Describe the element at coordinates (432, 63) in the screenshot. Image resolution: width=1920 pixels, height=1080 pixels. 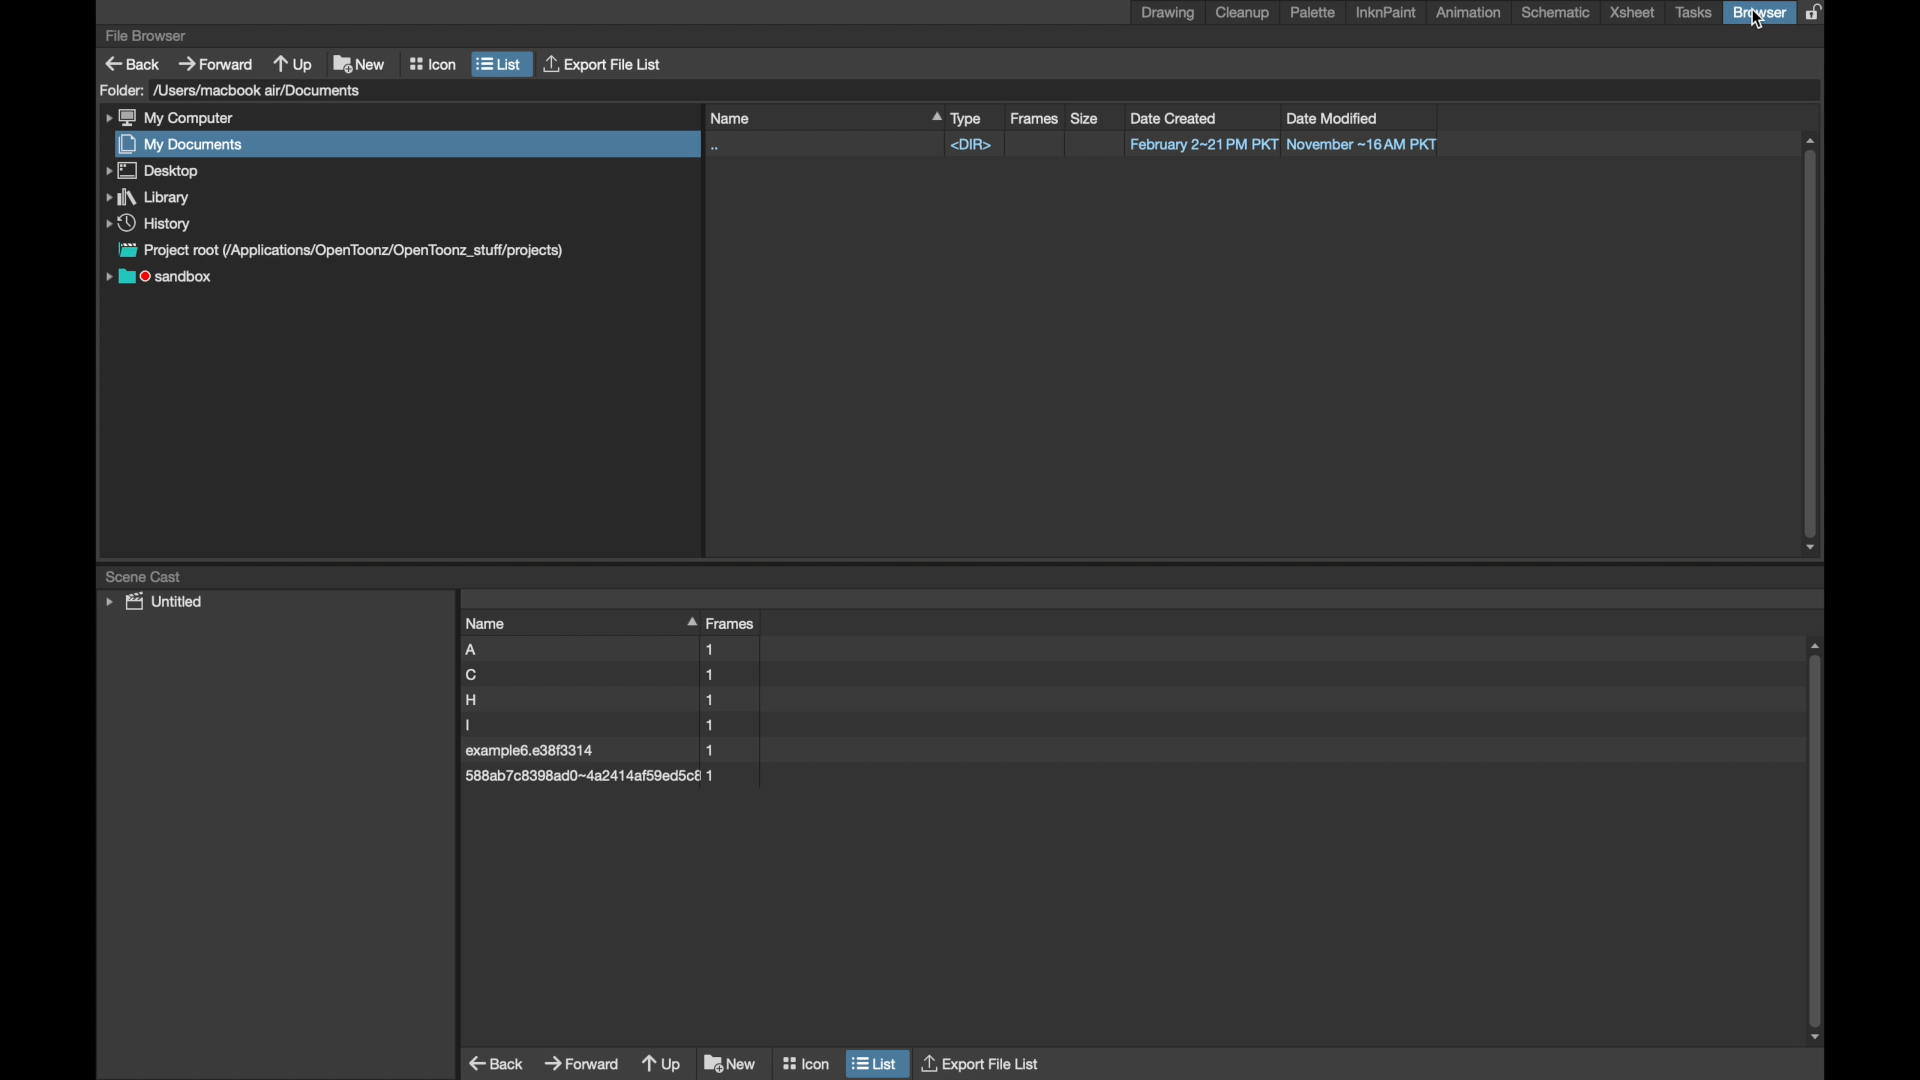
I see `icon` at that location.